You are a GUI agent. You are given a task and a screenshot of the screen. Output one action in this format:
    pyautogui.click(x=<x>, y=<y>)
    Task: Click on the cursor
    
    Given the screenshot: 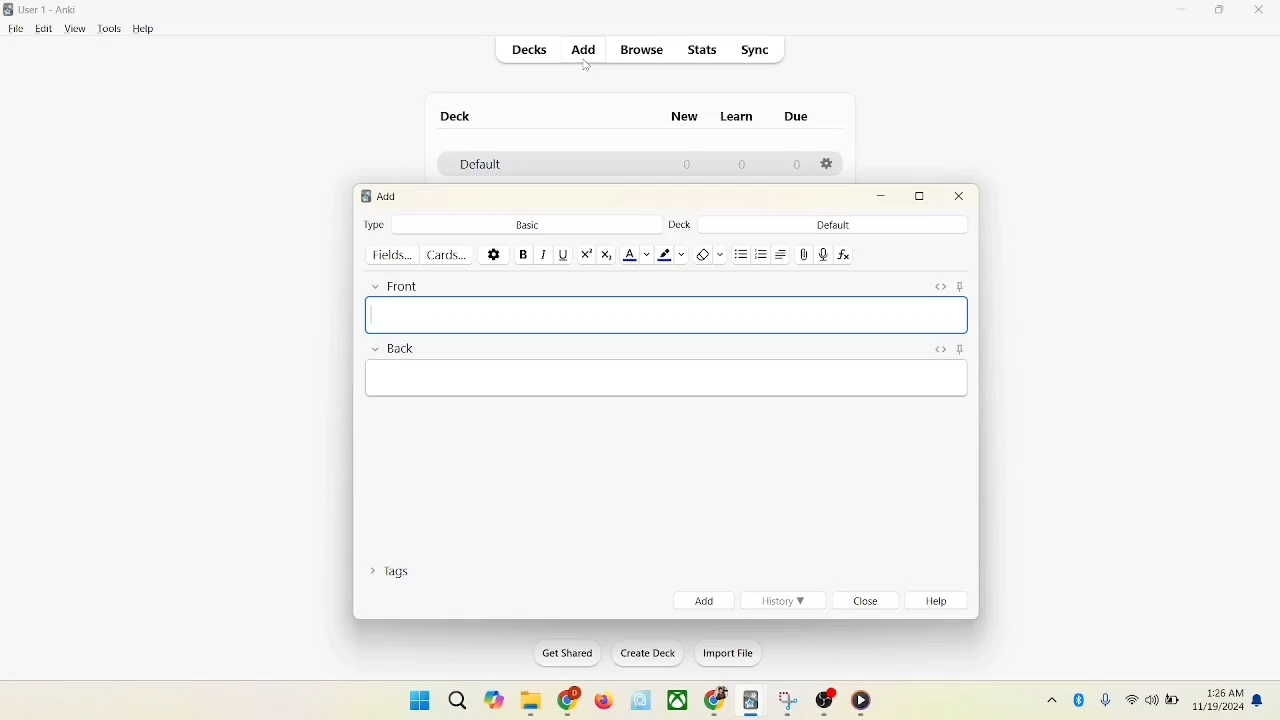 What is the action you would take?
    pyautogui.click(x=589, y=67)
    